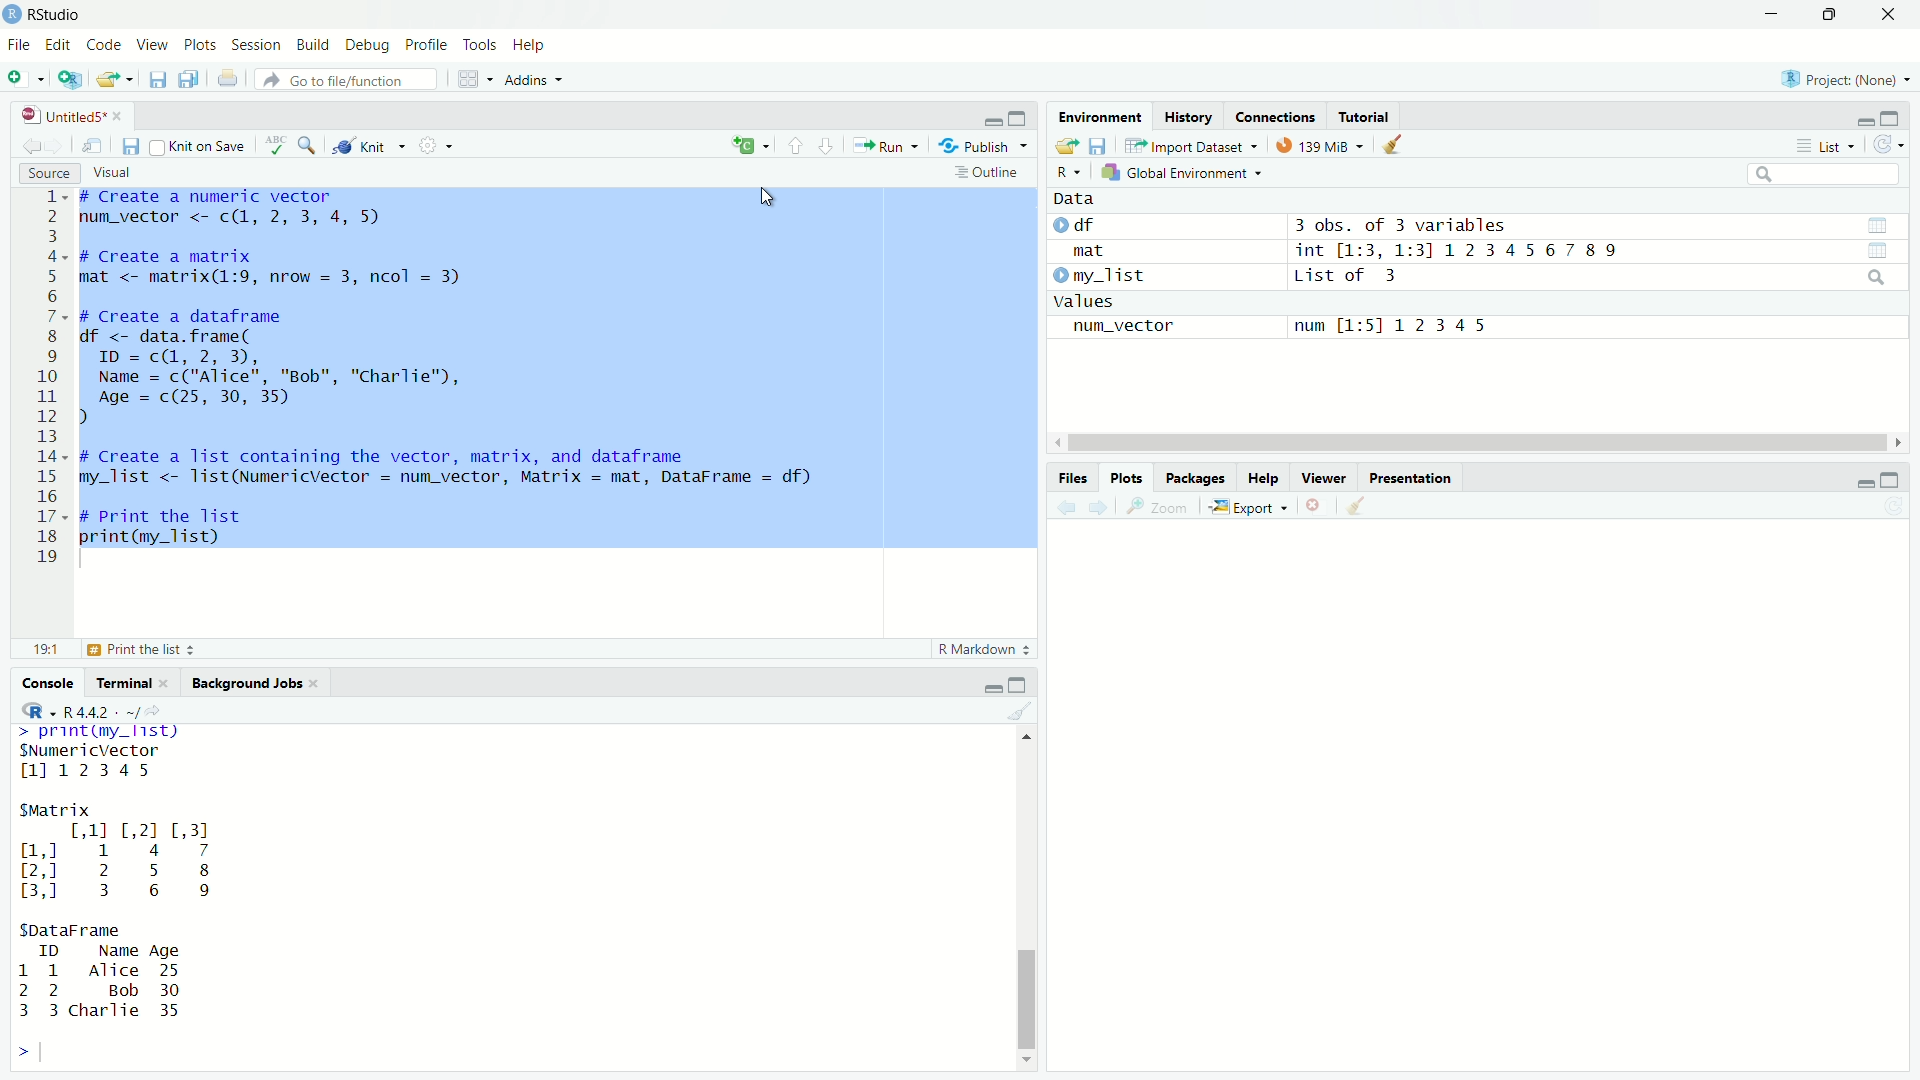  What do you see at coordinates (1825, 177) in the screenshot?
I see `search` at bounding box center [1825, 177].